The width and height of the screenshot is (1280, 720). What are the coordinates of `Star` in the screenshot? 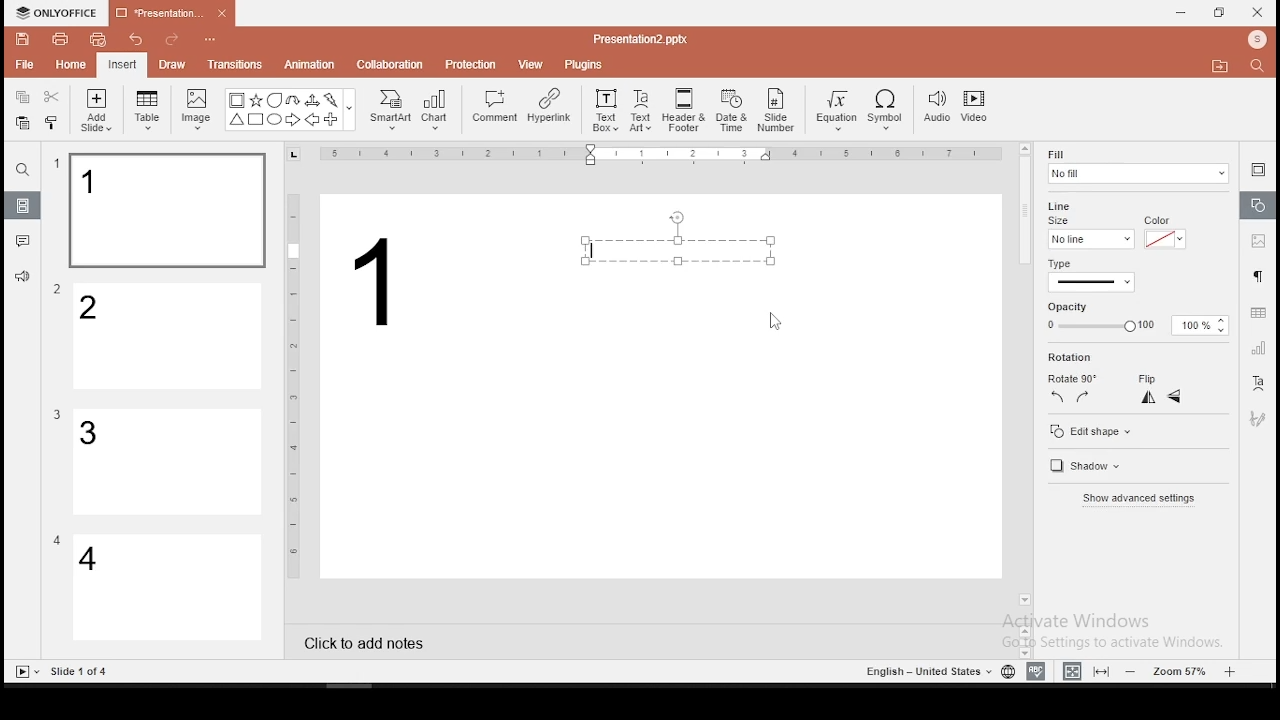 It's located at (255, 100).